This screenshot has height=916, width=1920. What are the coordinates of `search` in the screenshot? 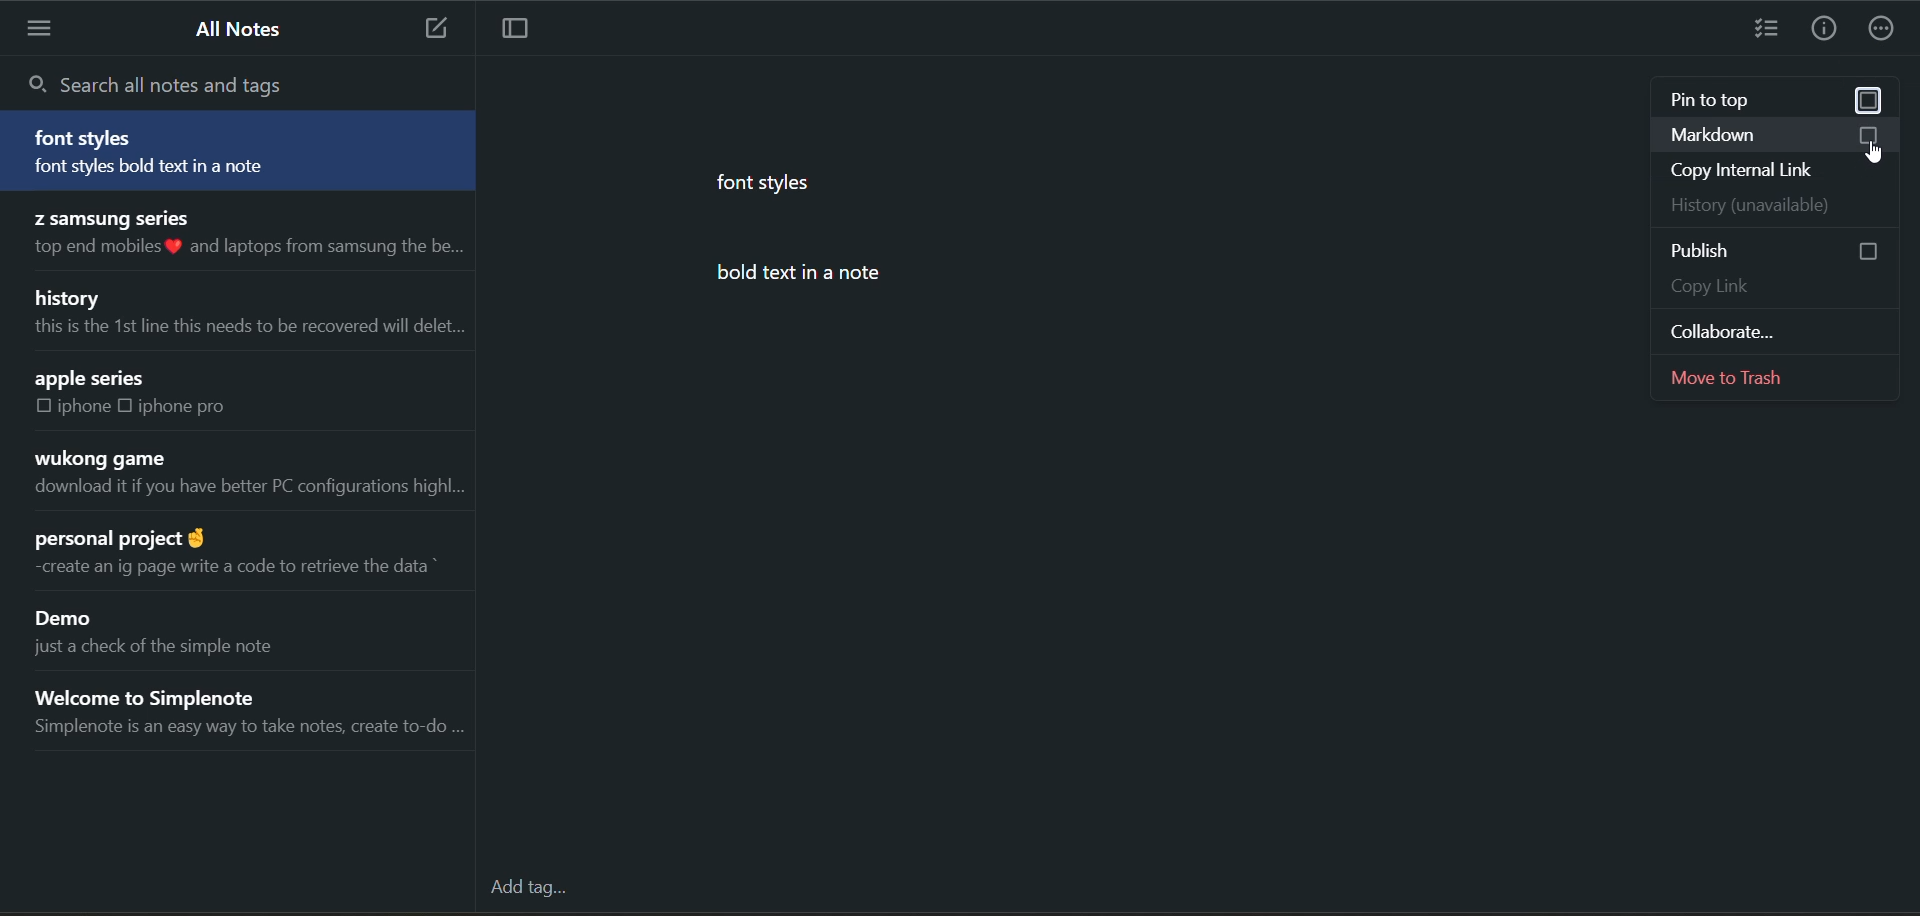 It's located at (166, 83).